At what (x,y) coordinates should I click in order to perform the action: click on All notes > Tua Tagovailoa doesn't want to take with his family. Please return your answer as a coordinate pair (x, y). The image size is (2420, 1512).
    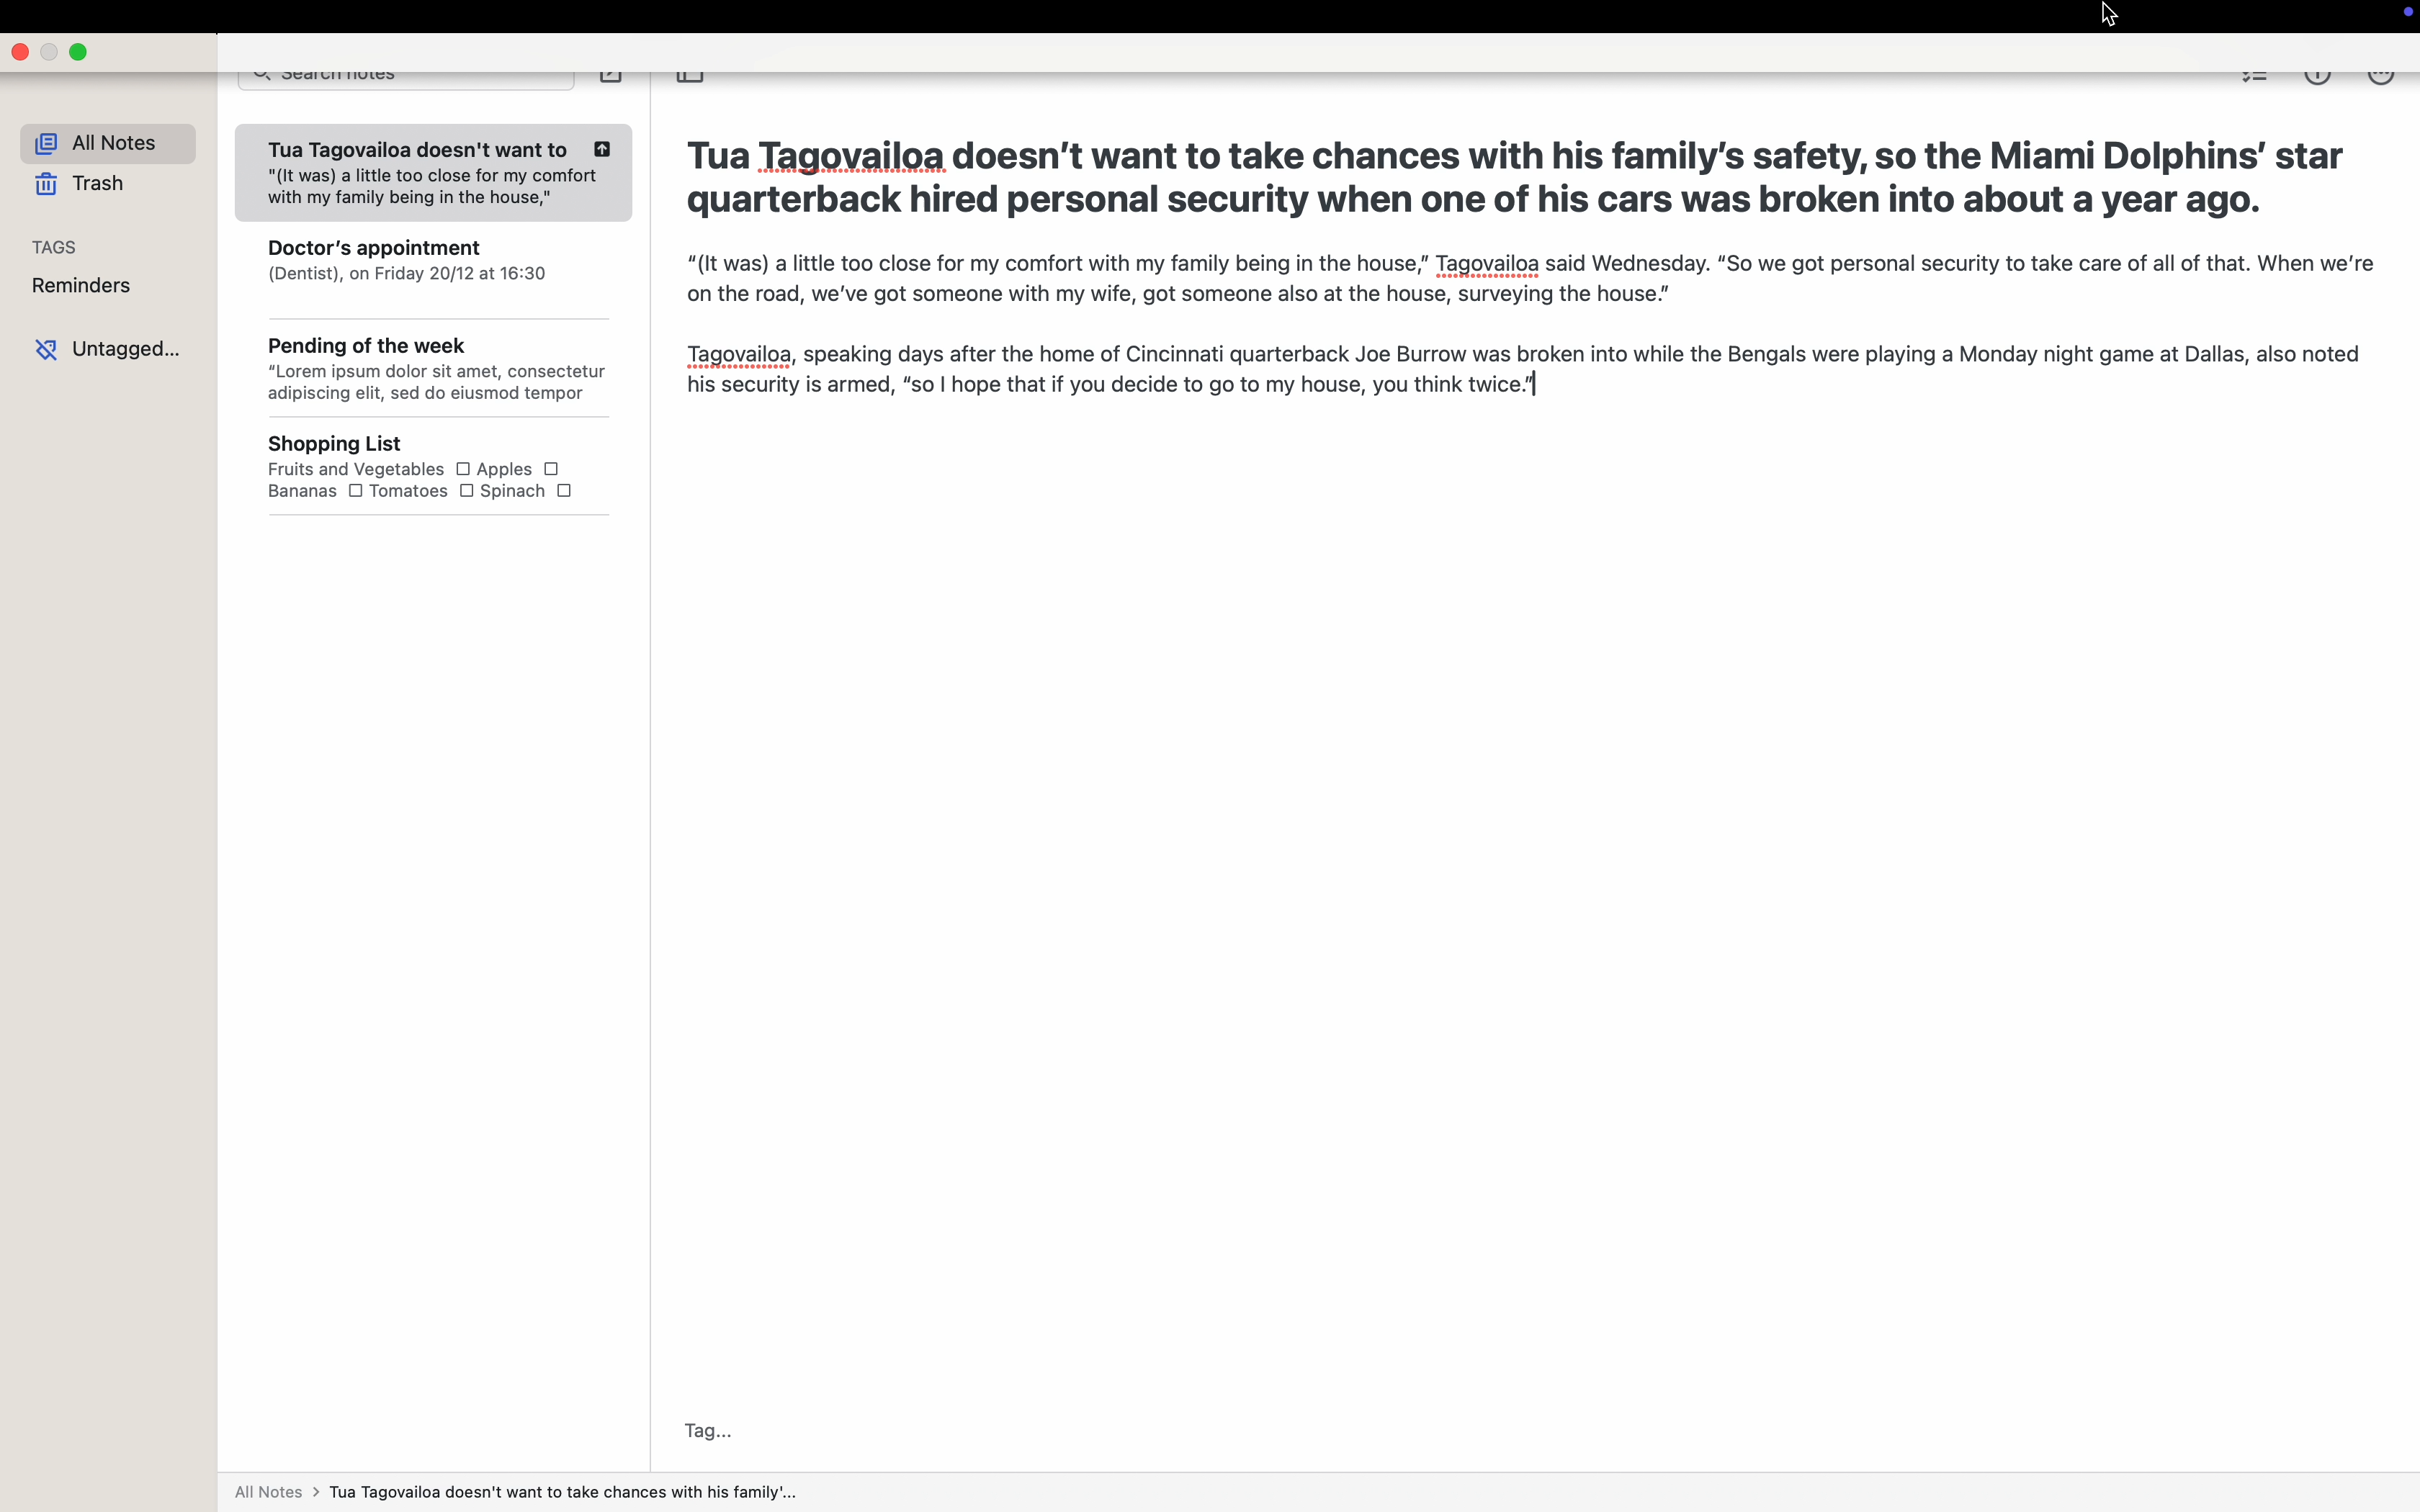
    Looking at the image, I should click on (548, 1492).